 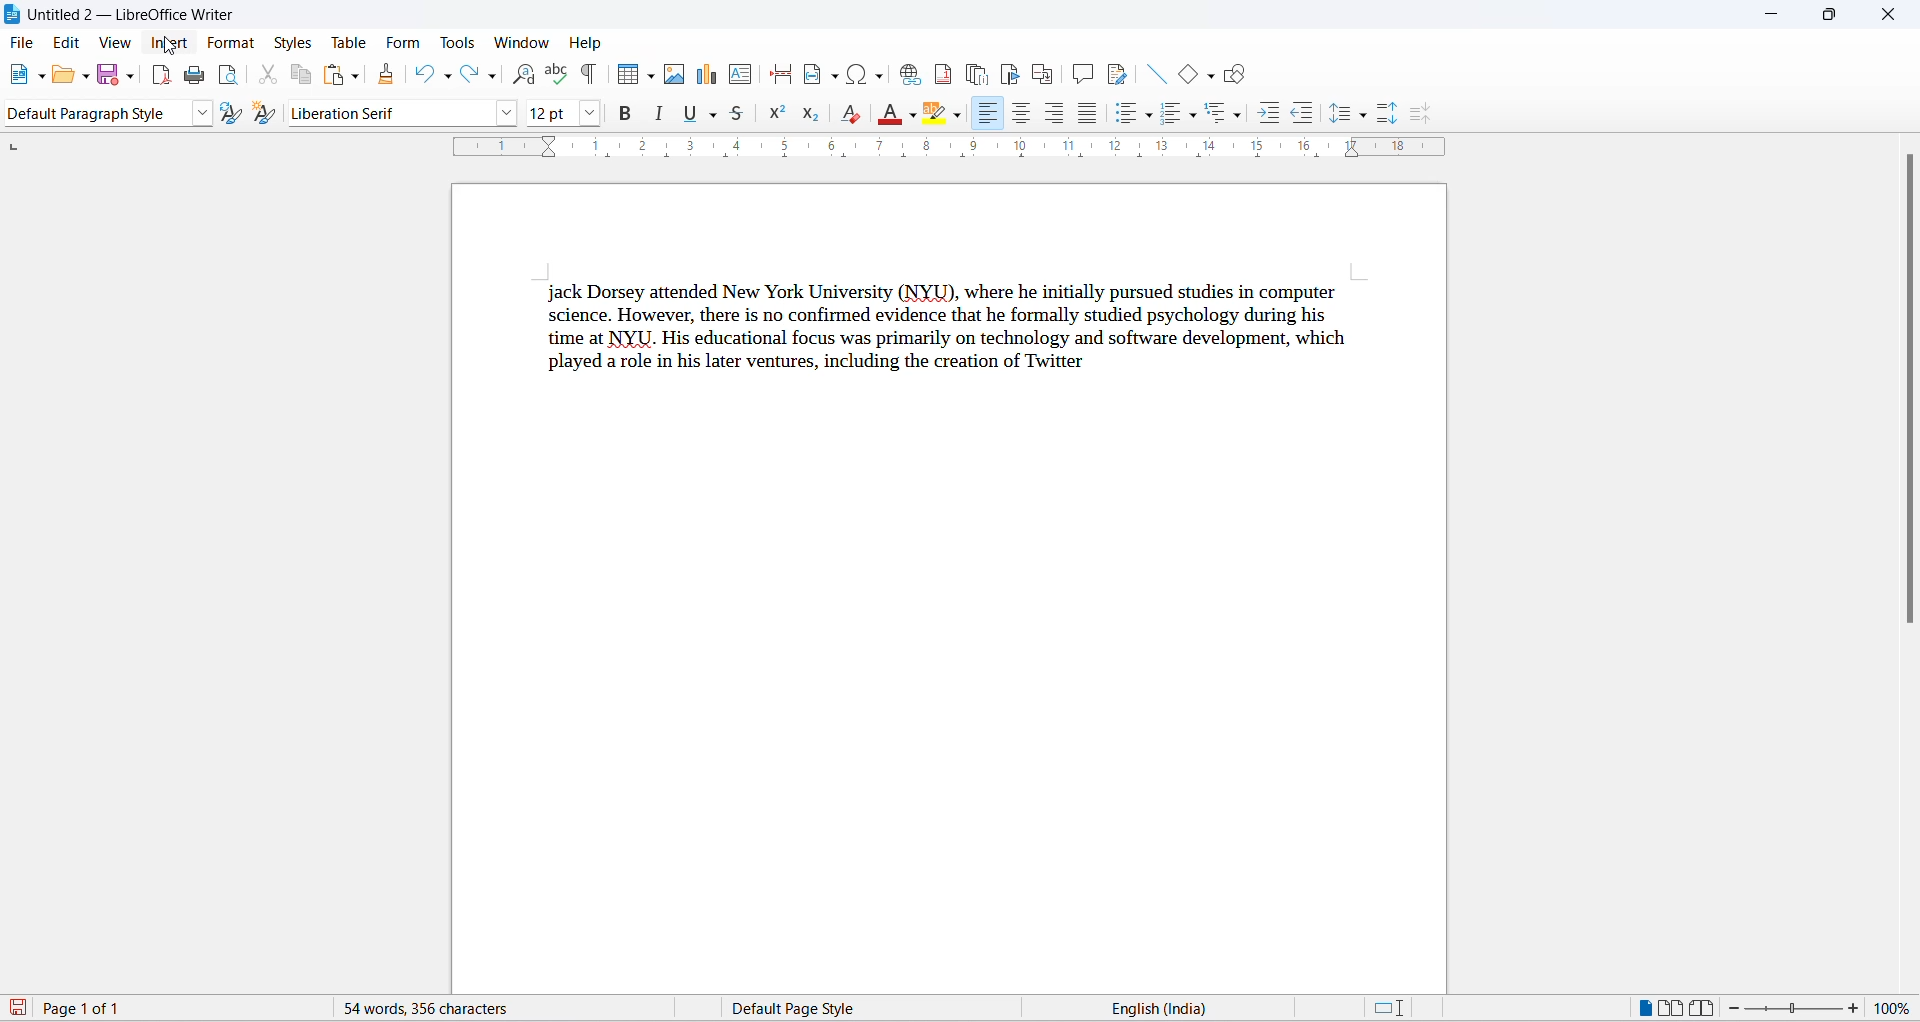 I want to click on superscript, so click(x=778, y=115).